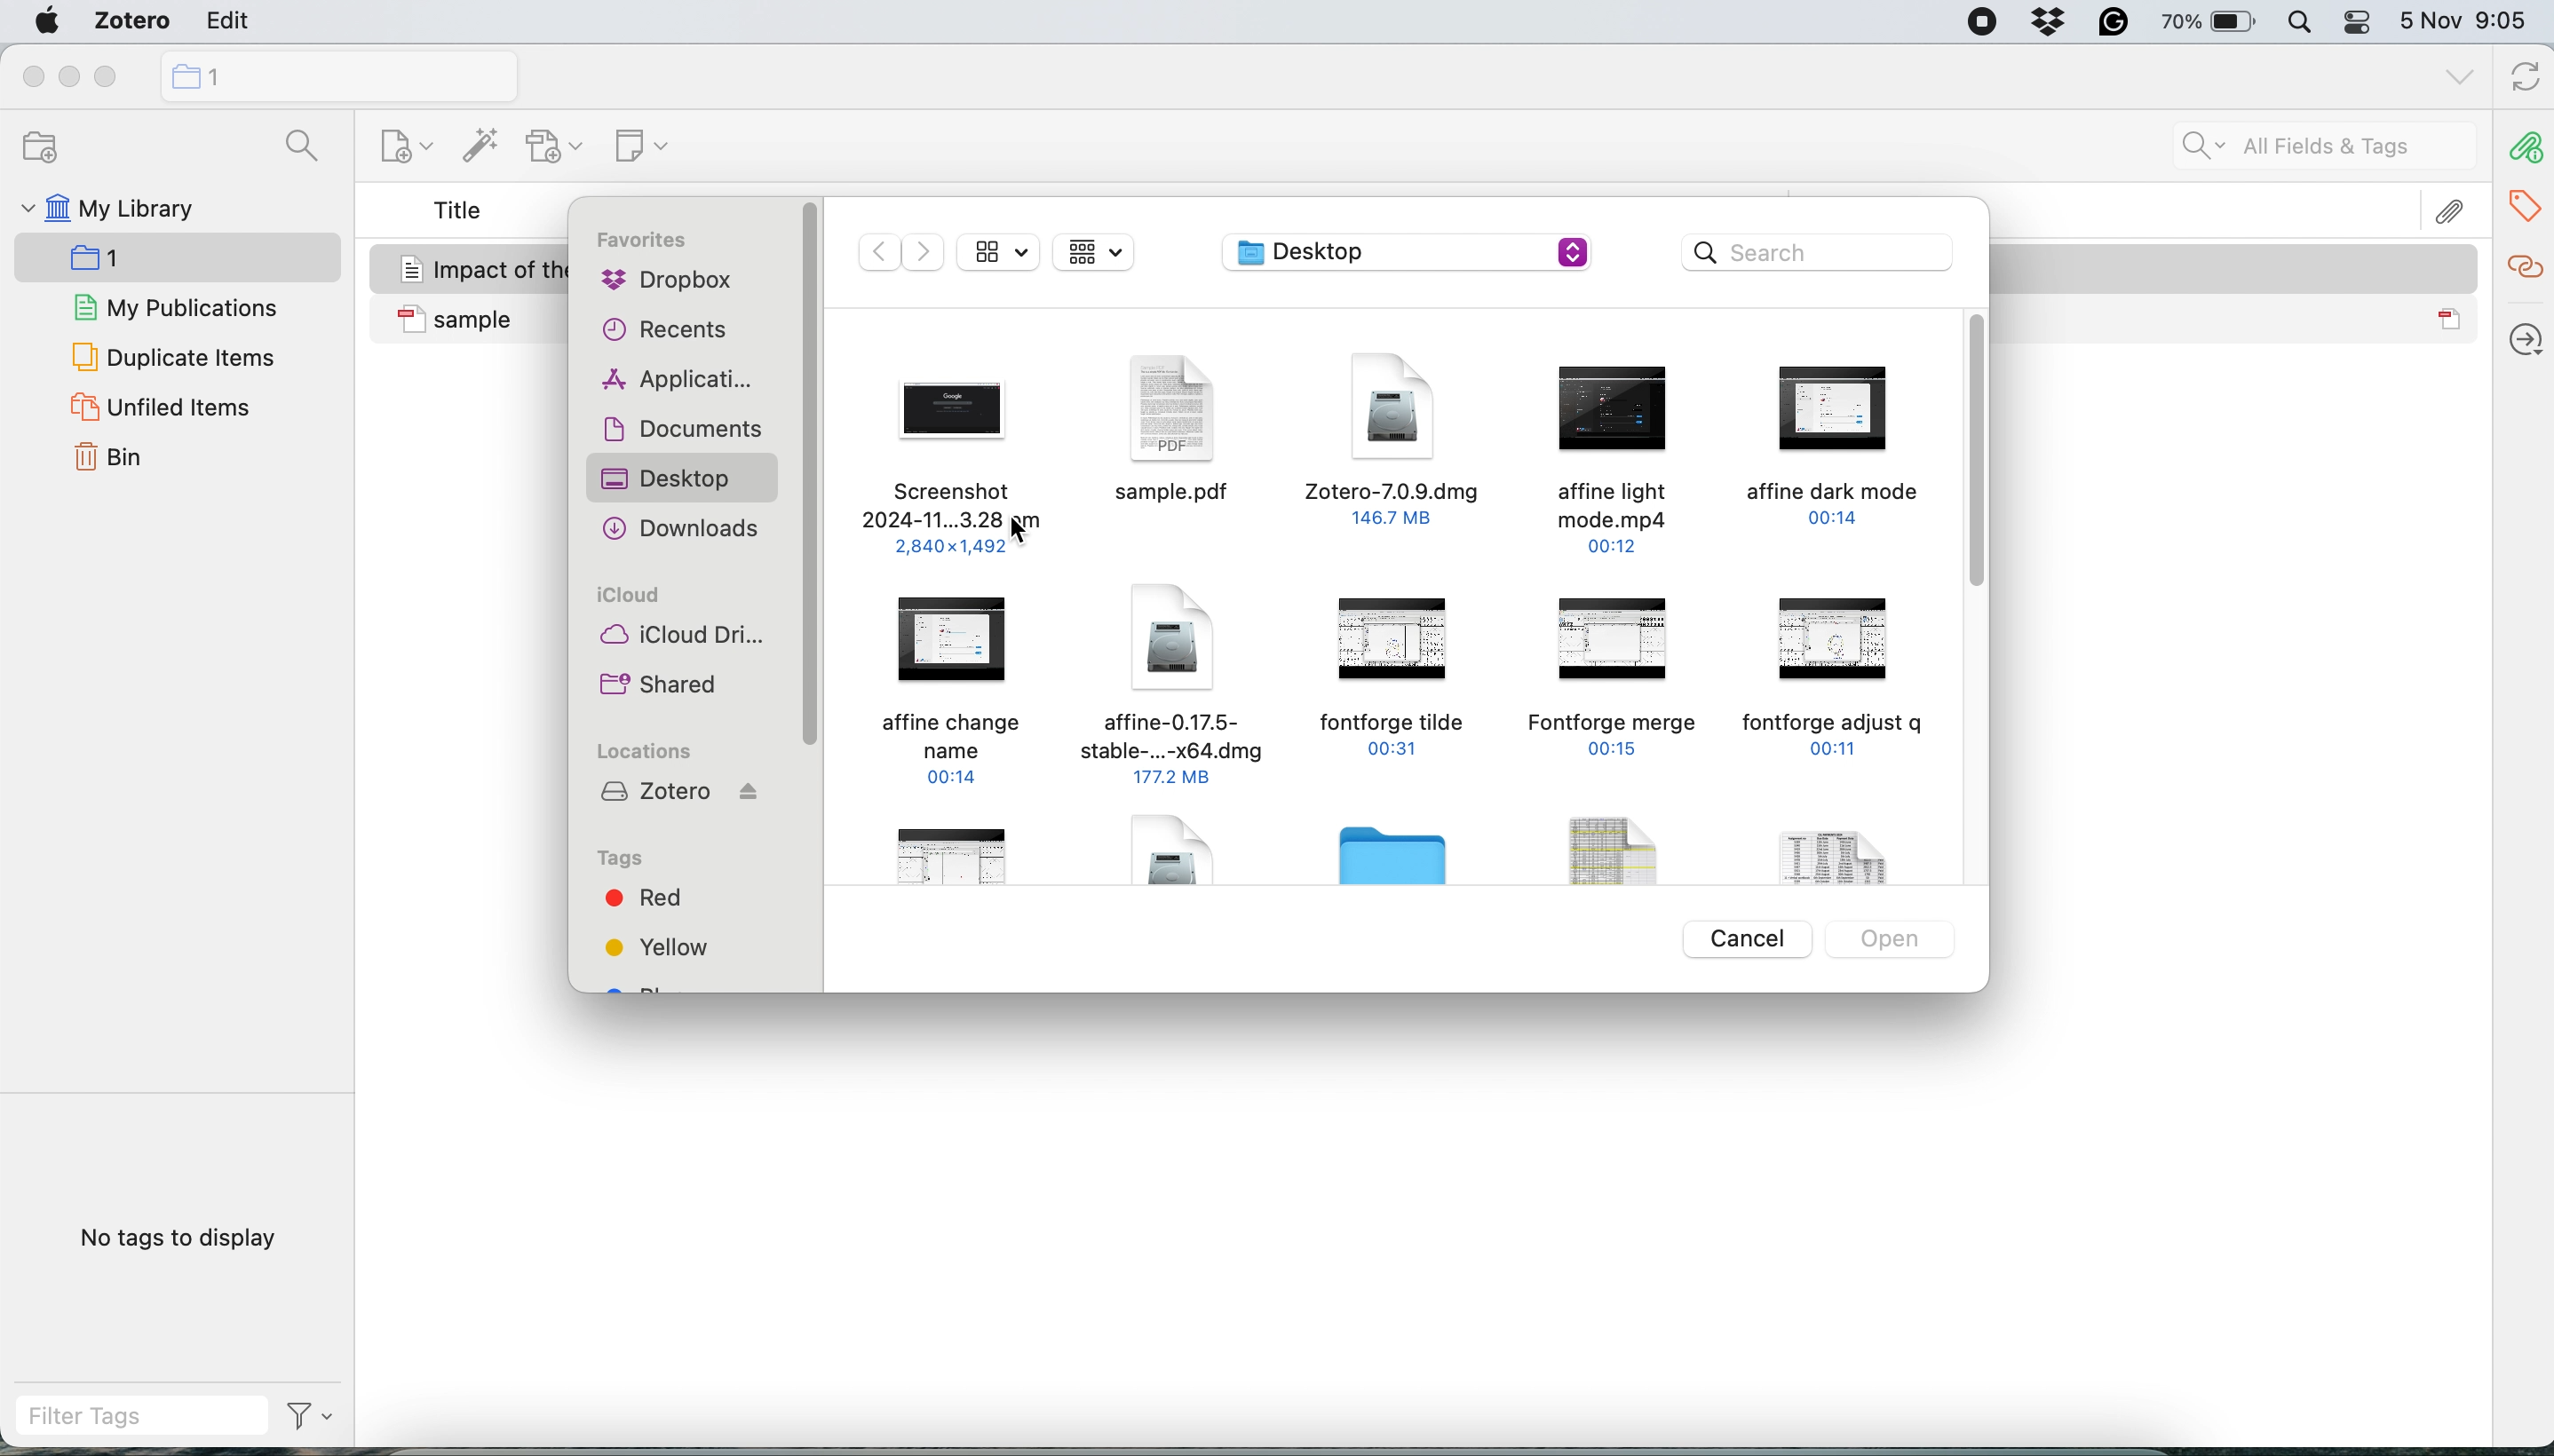 This screenshot has height=1456, width=2554. What do you see at coordinates (2456, 77) in the screenshot?
I see `list all tabs` at bounding box center [2456, 77].